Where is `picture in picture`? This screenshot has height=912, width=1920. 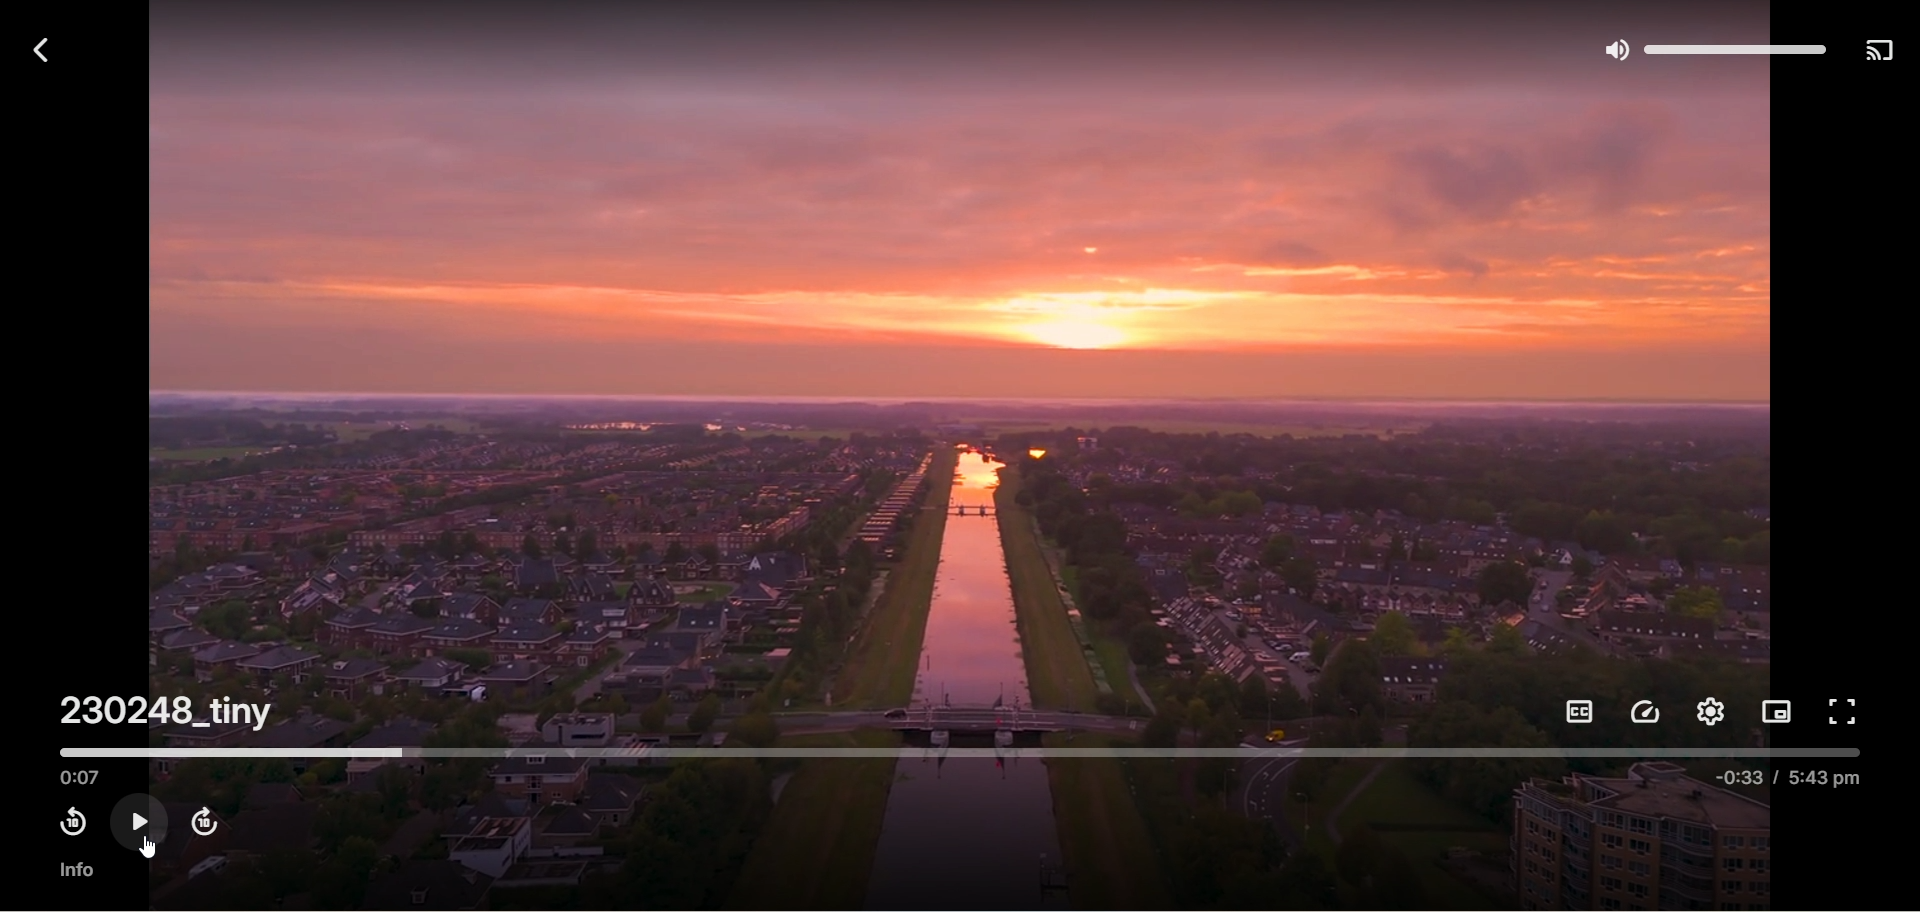 picture in picture is located at coordinates (1779, 713).